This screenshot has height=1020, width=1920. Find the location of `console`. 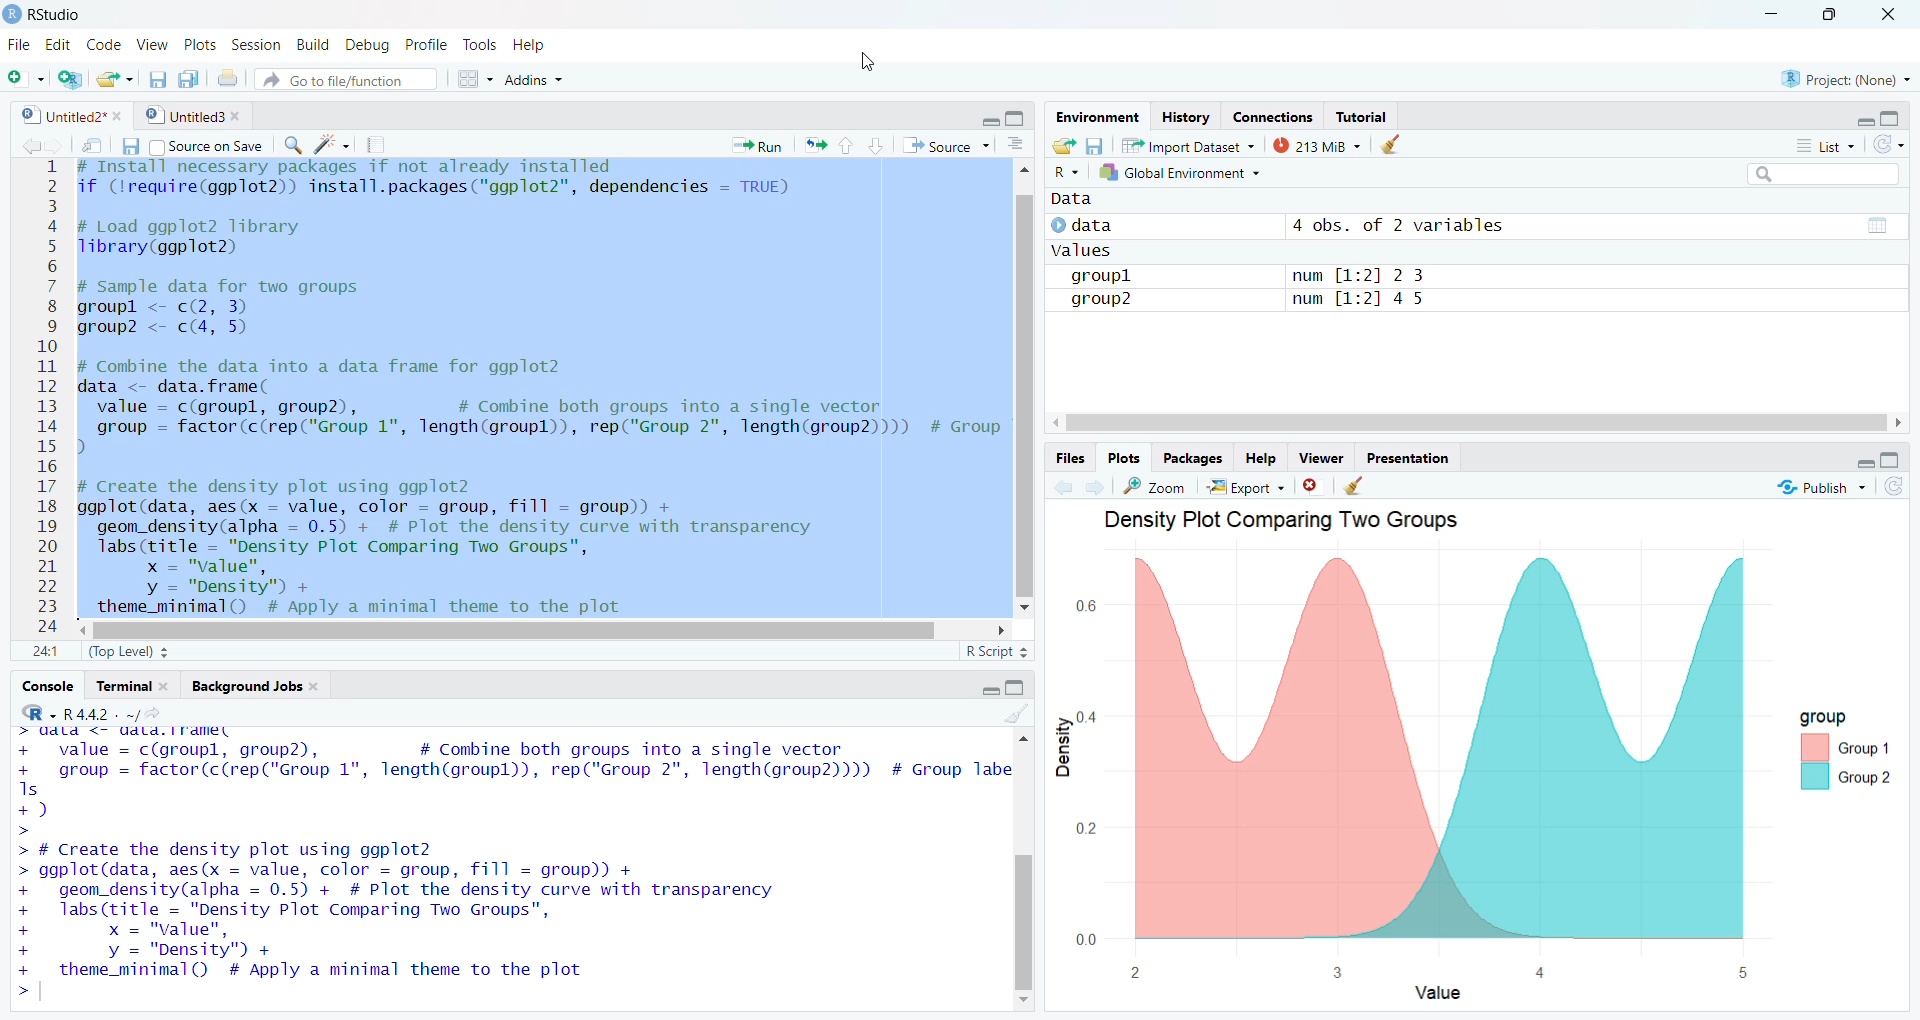

console is located at coordinates (42, 686).